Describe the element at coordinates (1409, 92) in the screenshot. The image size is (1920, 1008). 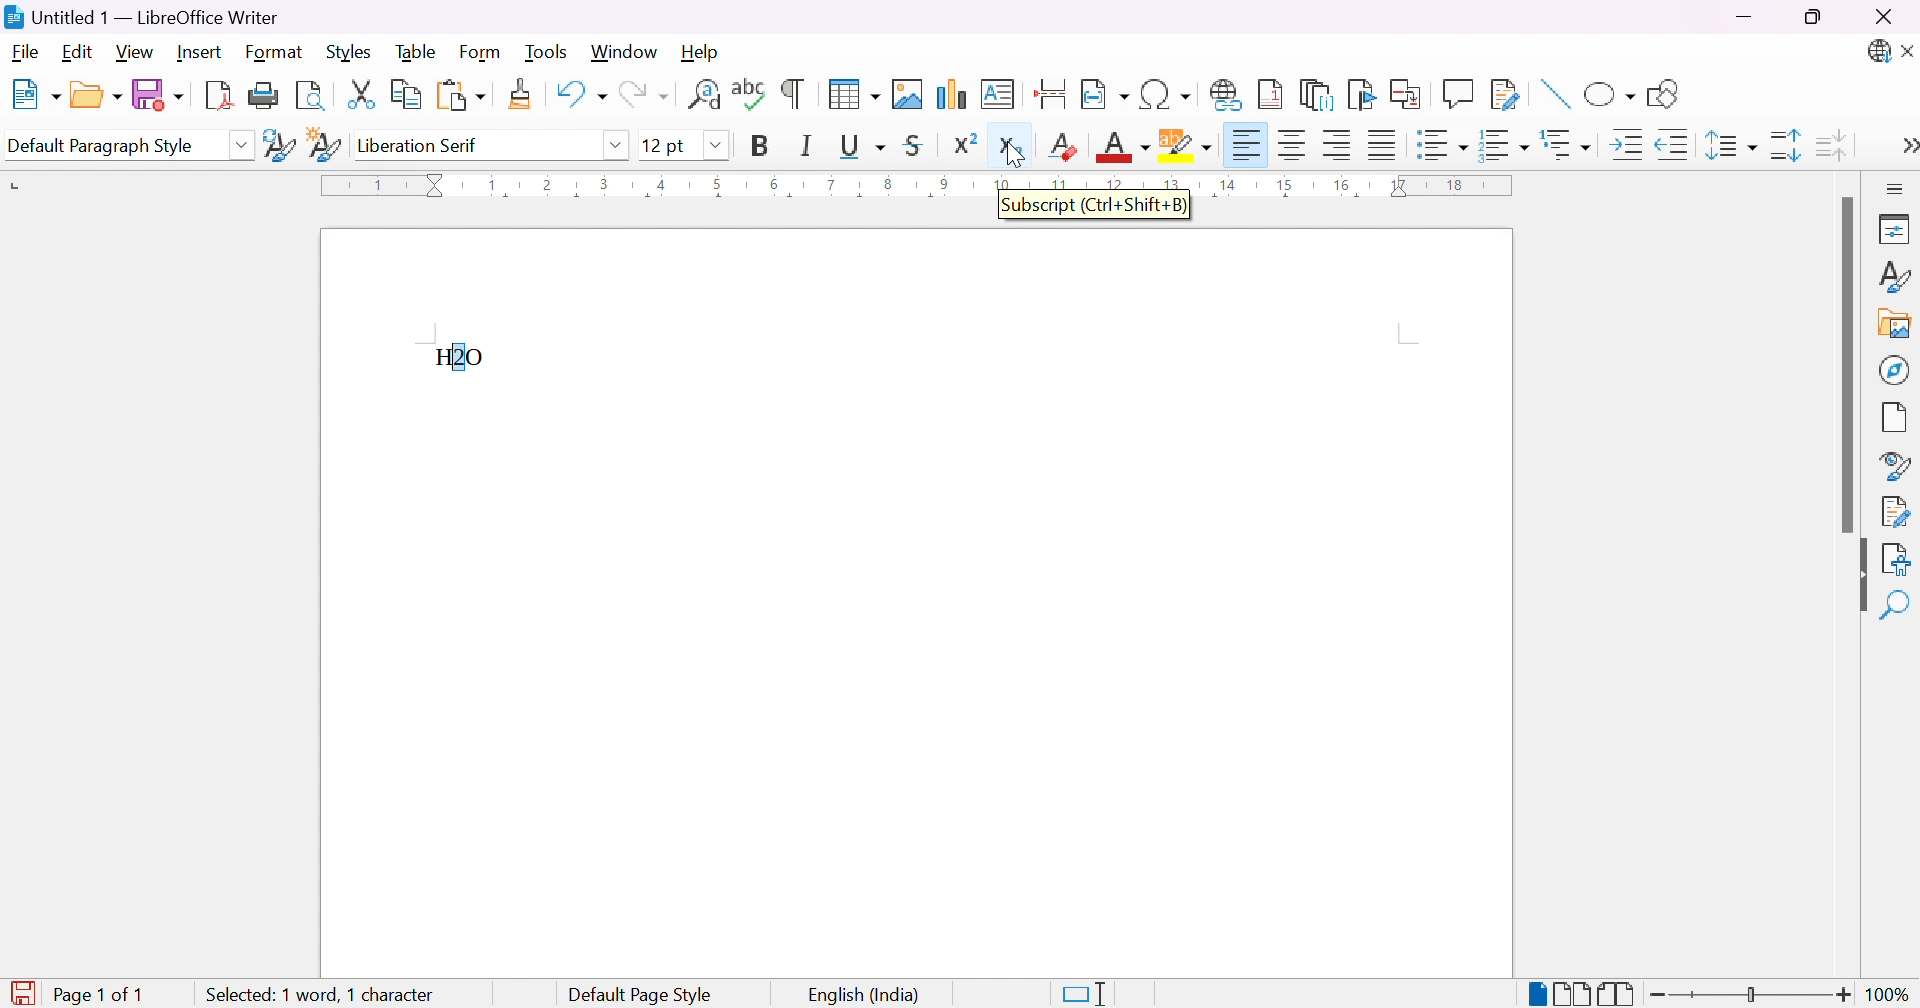
I see `Insert cross-reference` at that location.